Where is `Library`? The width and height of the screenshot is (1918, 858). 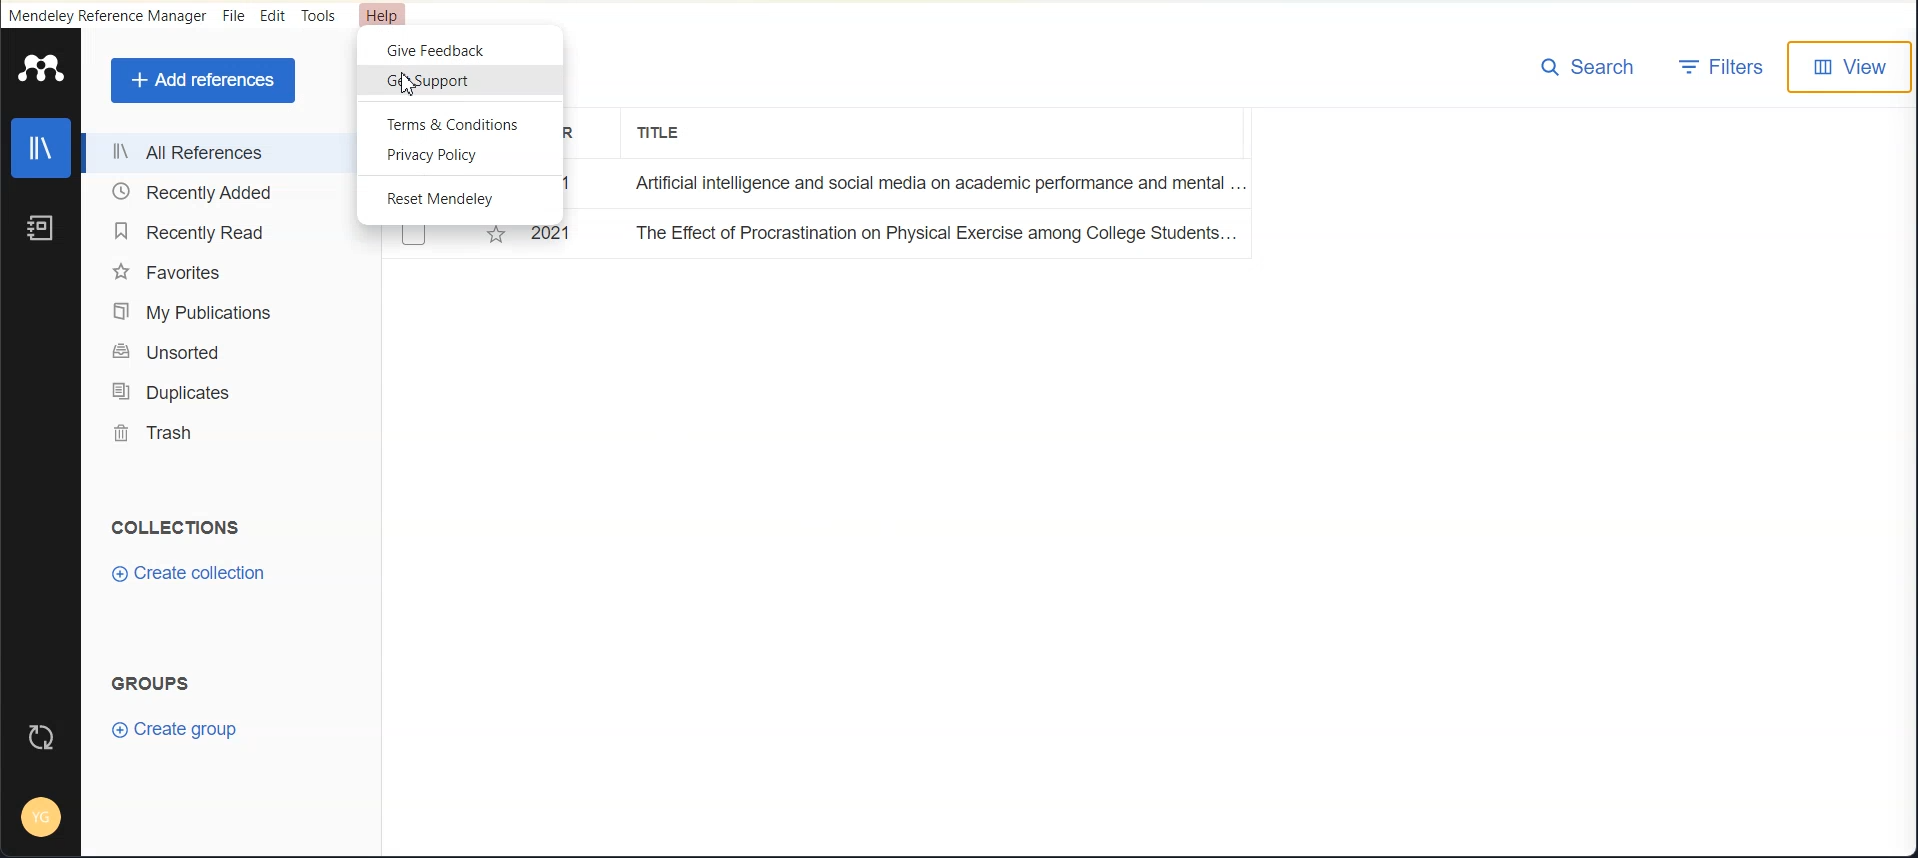
Library is located at coordinates (42, 148).